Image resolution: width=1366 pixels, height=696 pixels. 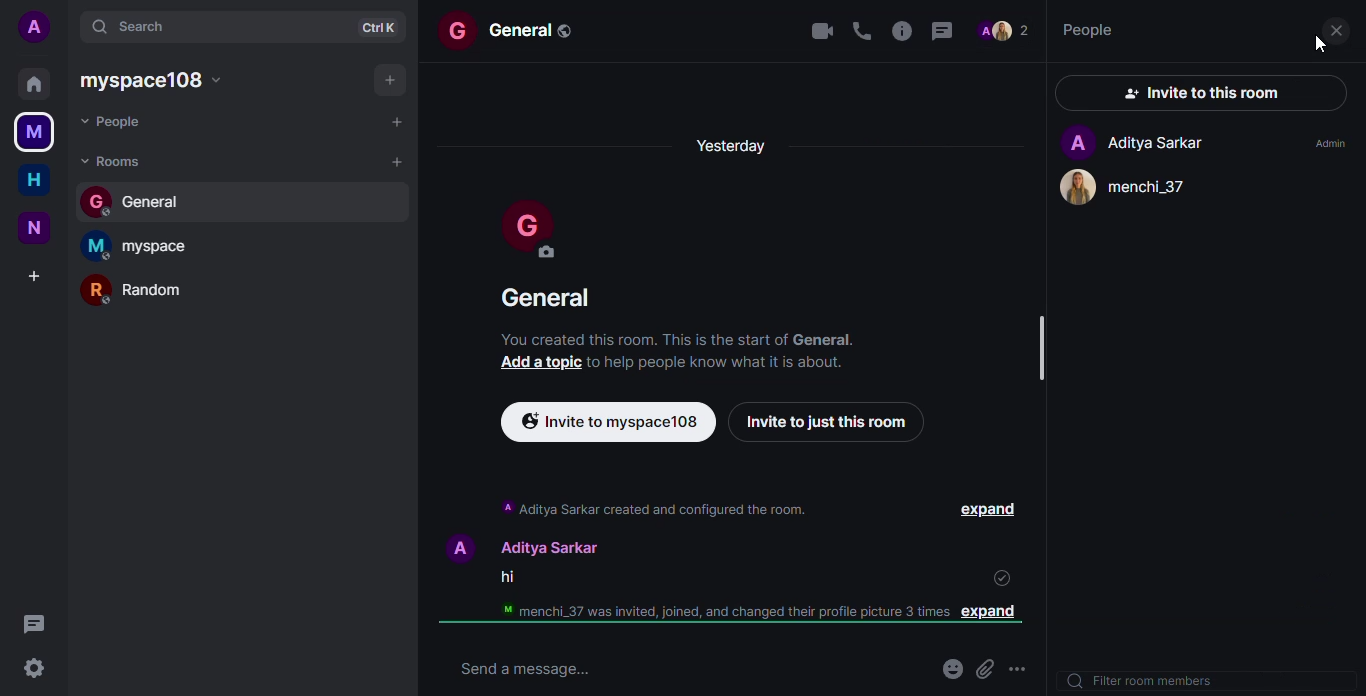 What do you see at coordinates (854, 28) in the screenshot?
I see `voice call` at bounding box center [854, 28].